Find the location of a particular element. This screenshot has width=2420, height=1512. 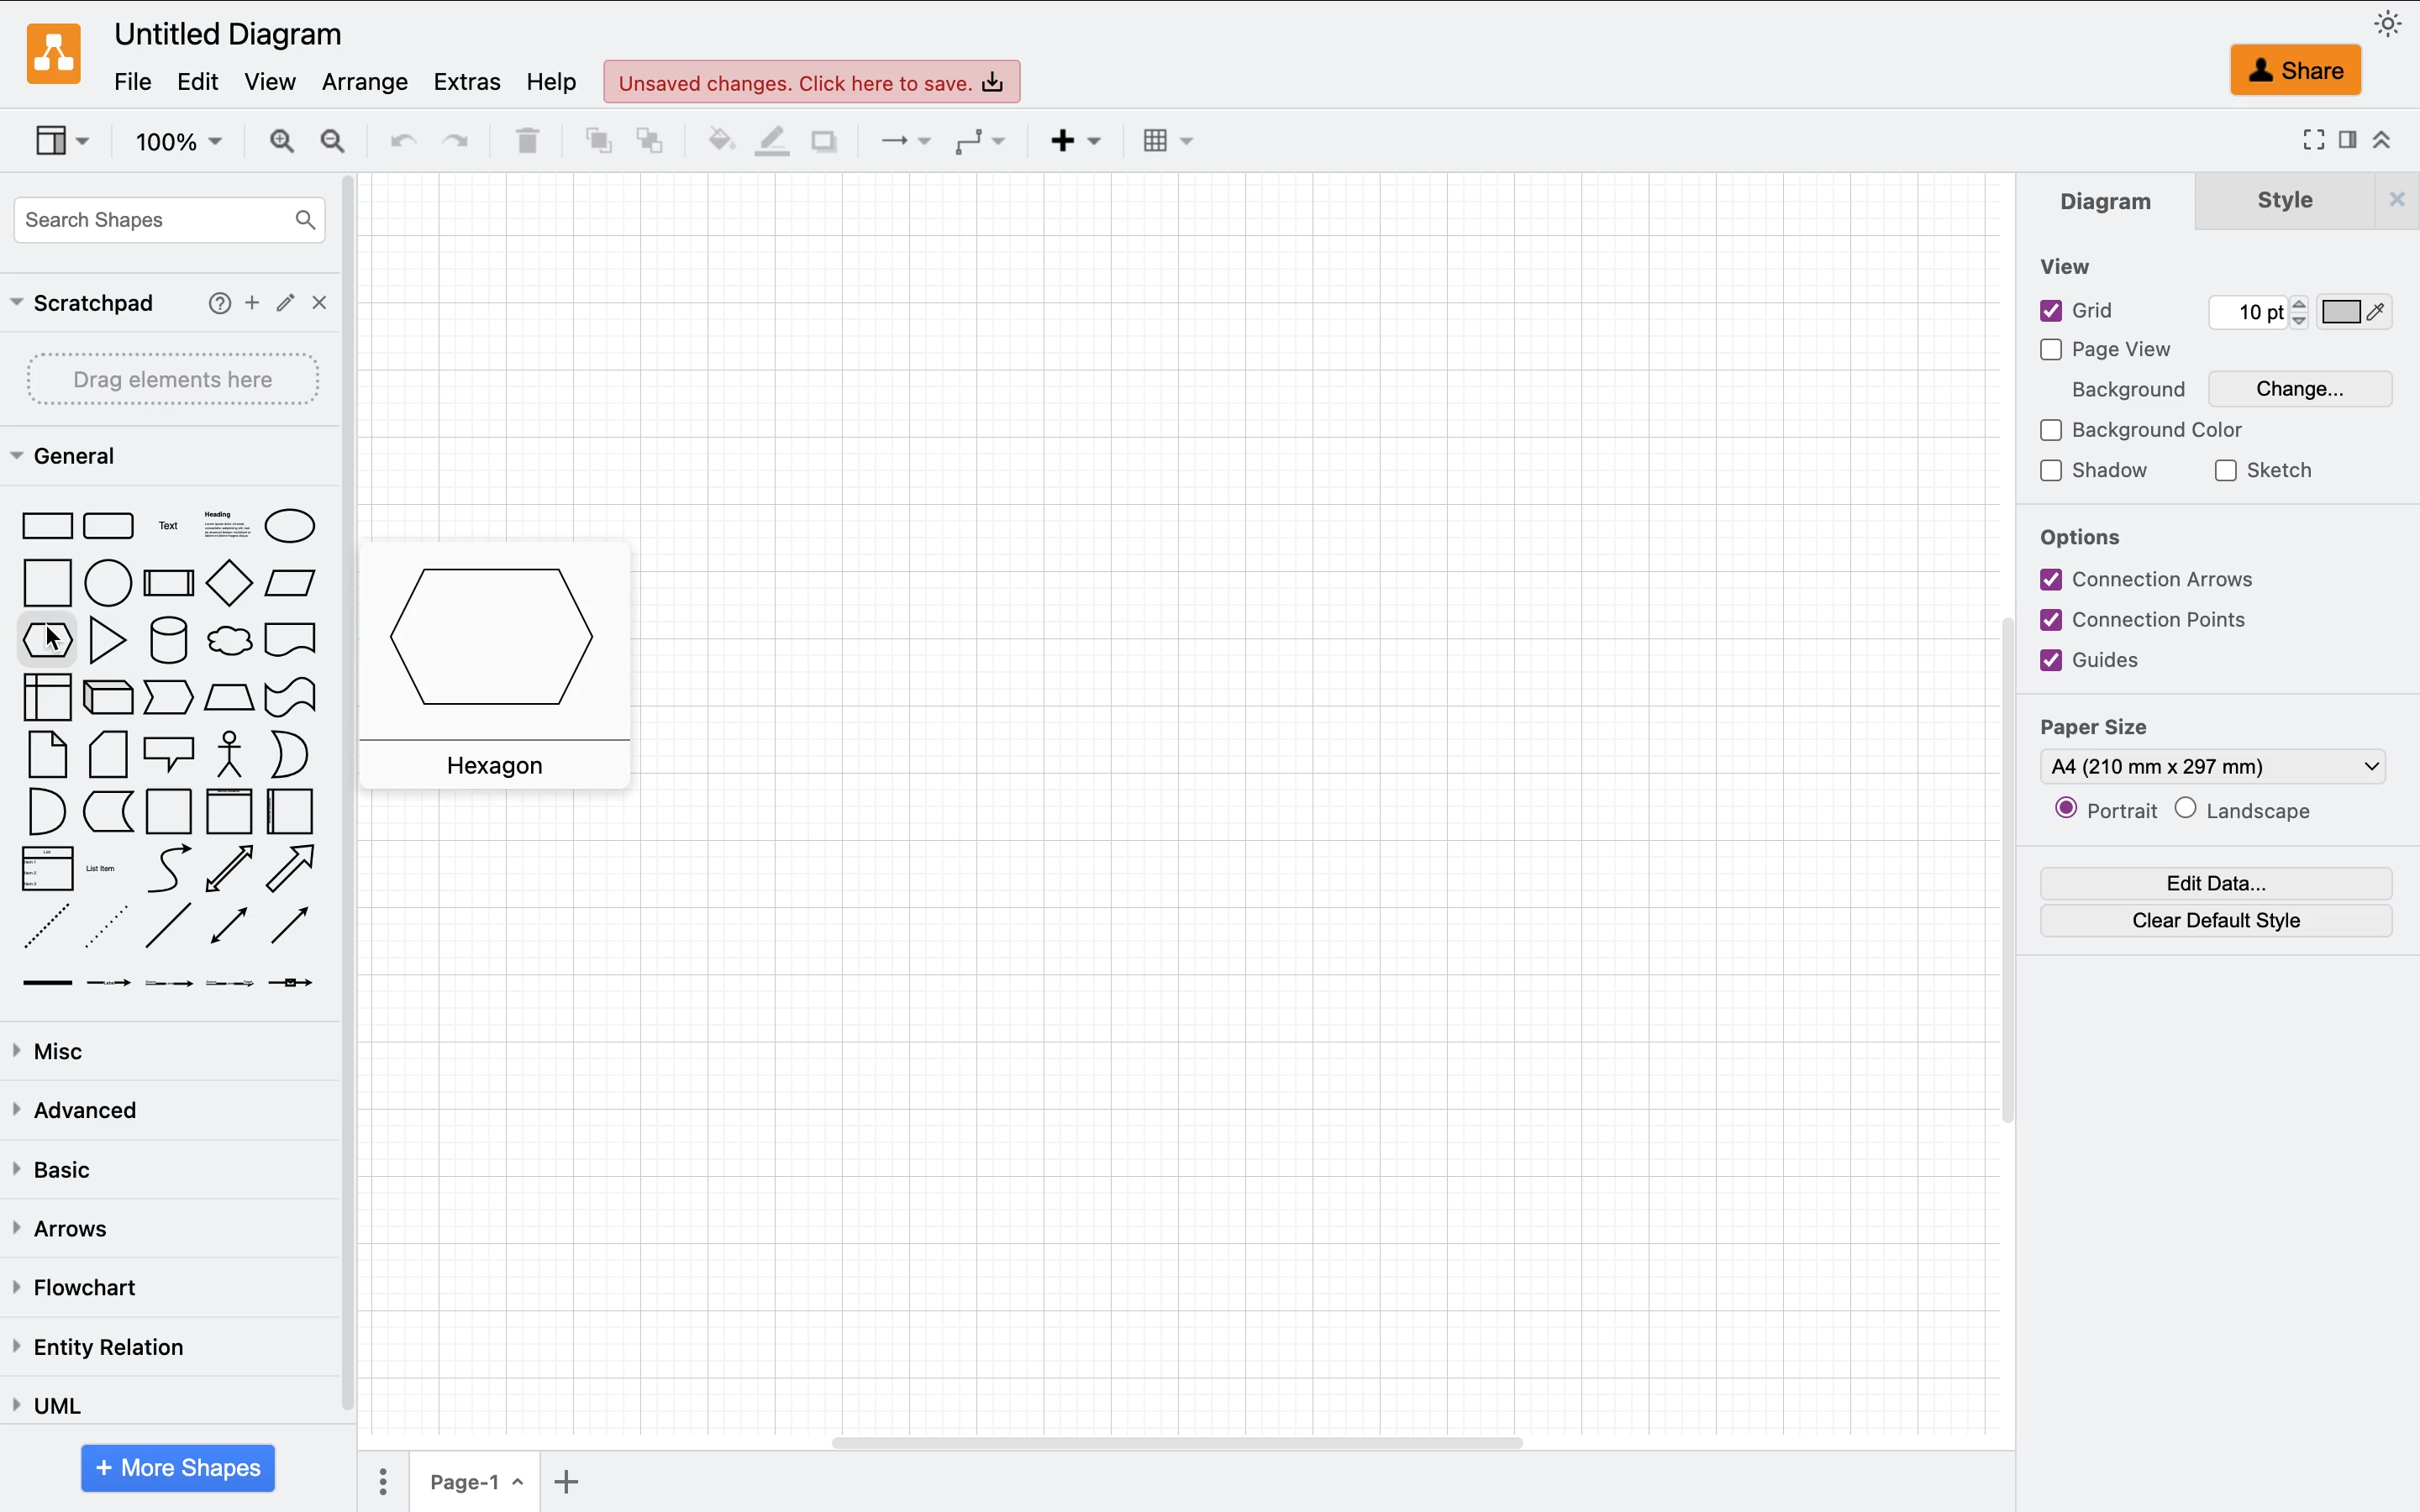

cylinder is located at coordinates (166, 640).